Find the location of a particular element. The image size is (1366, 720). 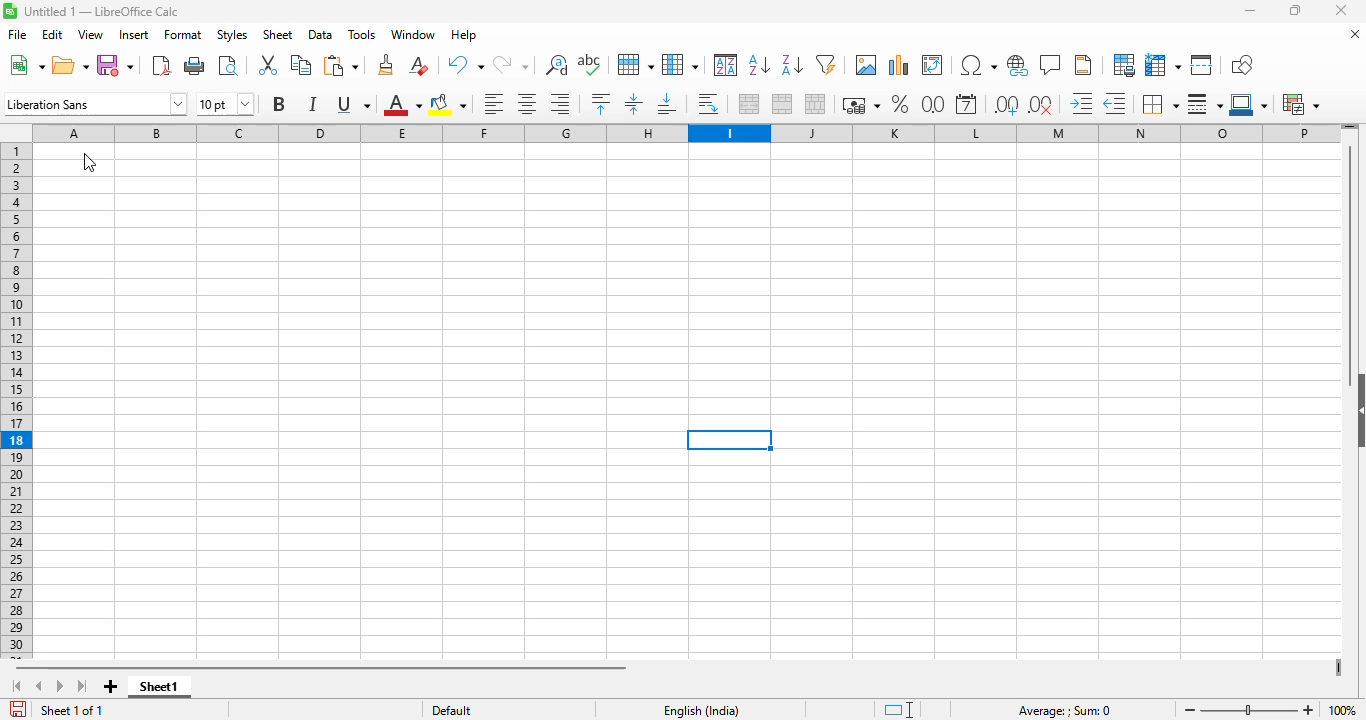

align top is located at coordinates (600, 103).